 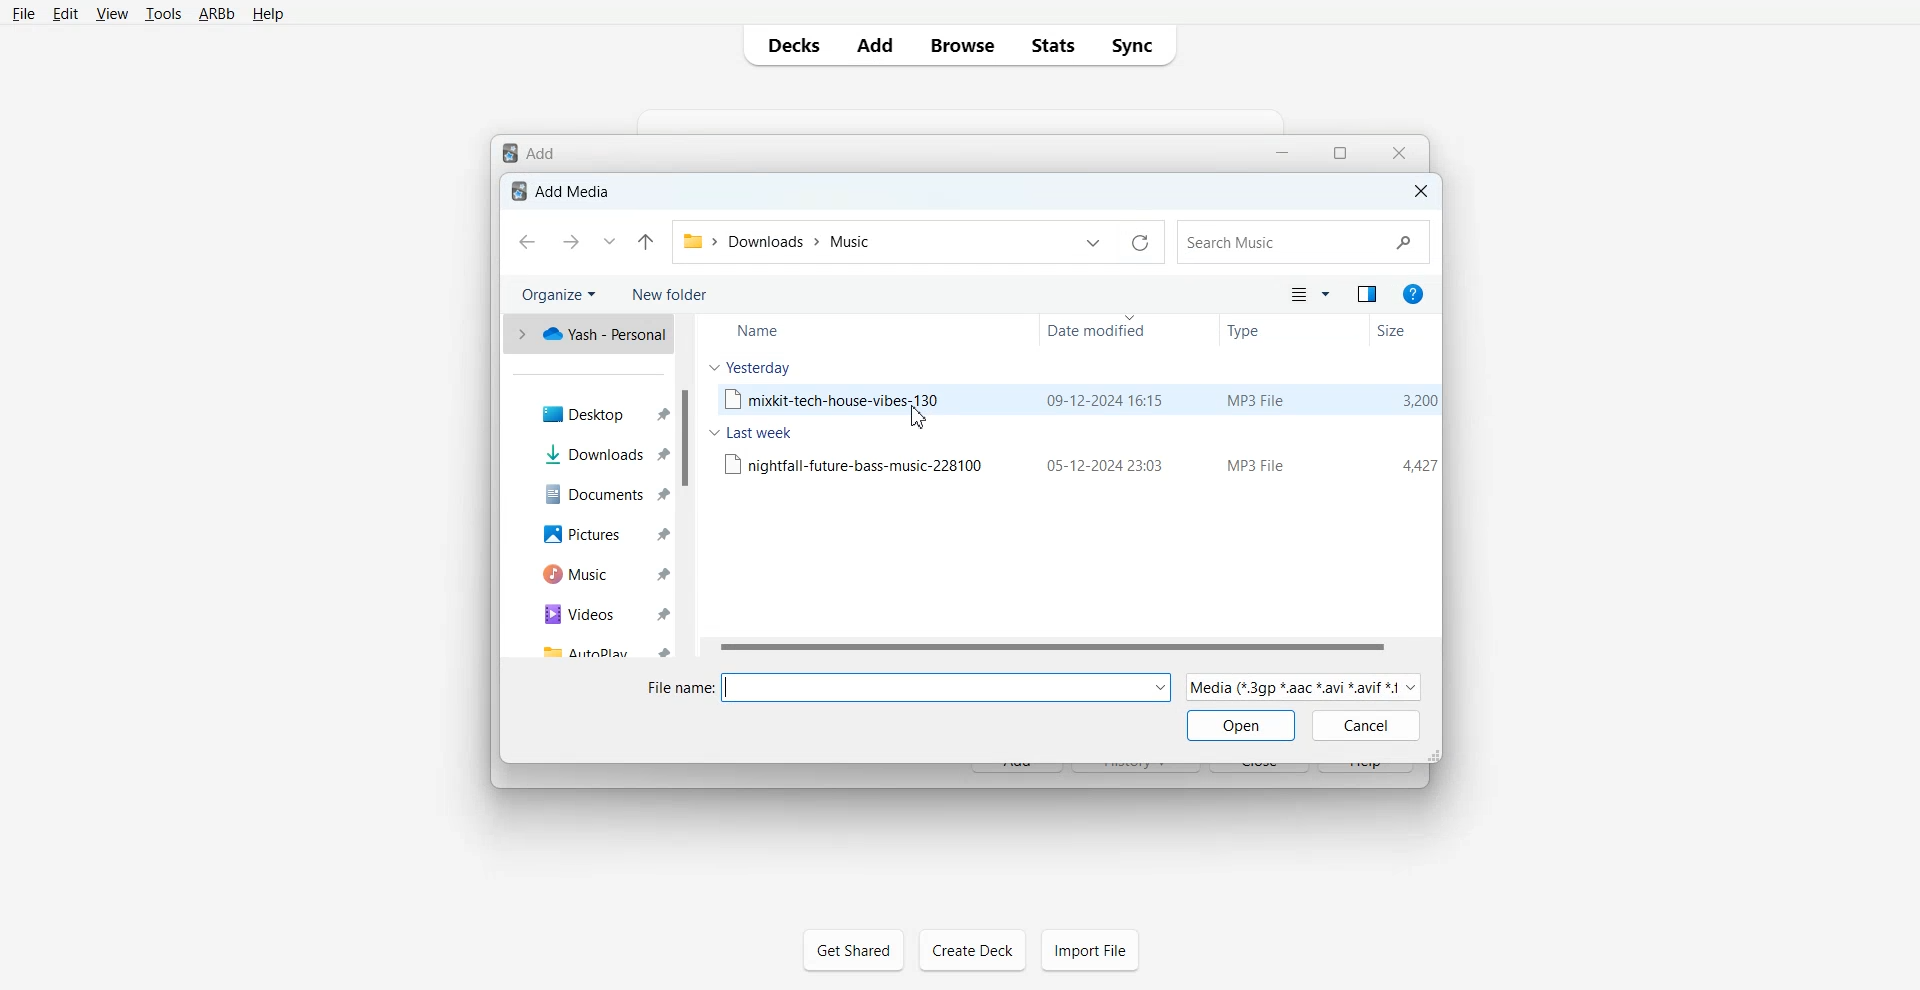 What do you see at coordinates (961, 45) in the screenshot?
I see `Browse` at bounding box center [961, 45].